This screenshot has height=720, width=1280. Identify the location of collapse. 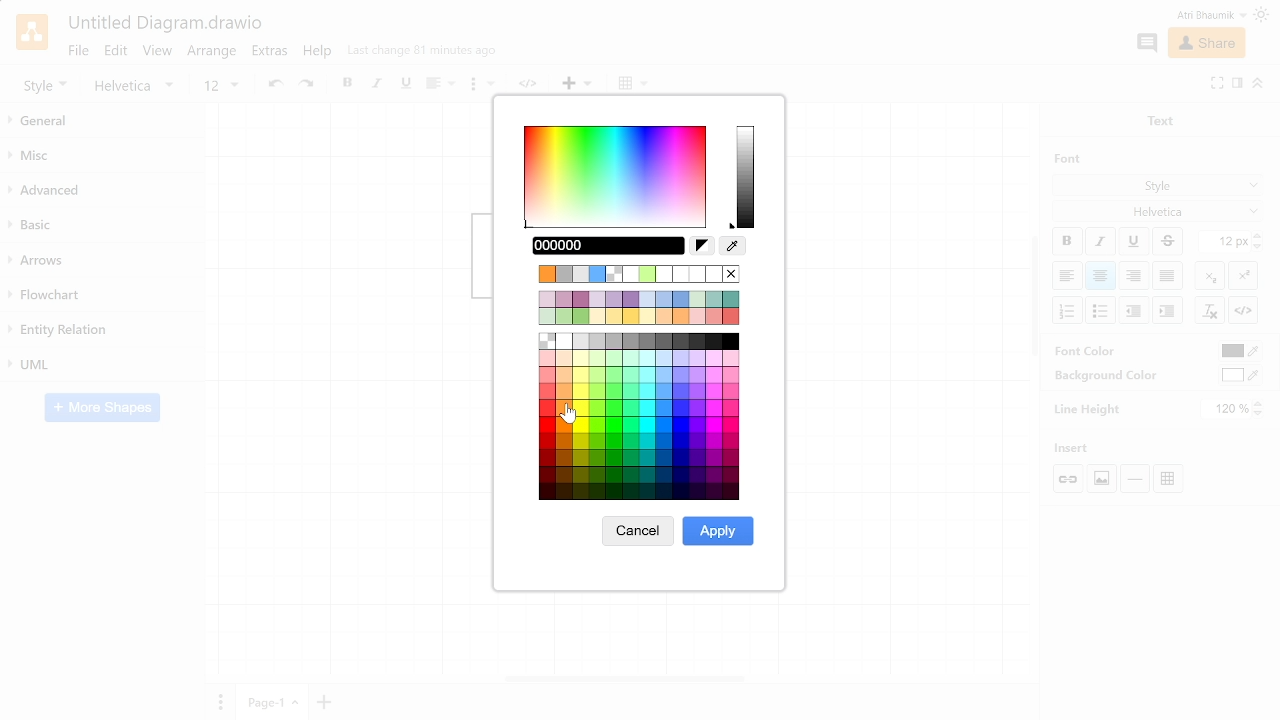
(1258, 82).